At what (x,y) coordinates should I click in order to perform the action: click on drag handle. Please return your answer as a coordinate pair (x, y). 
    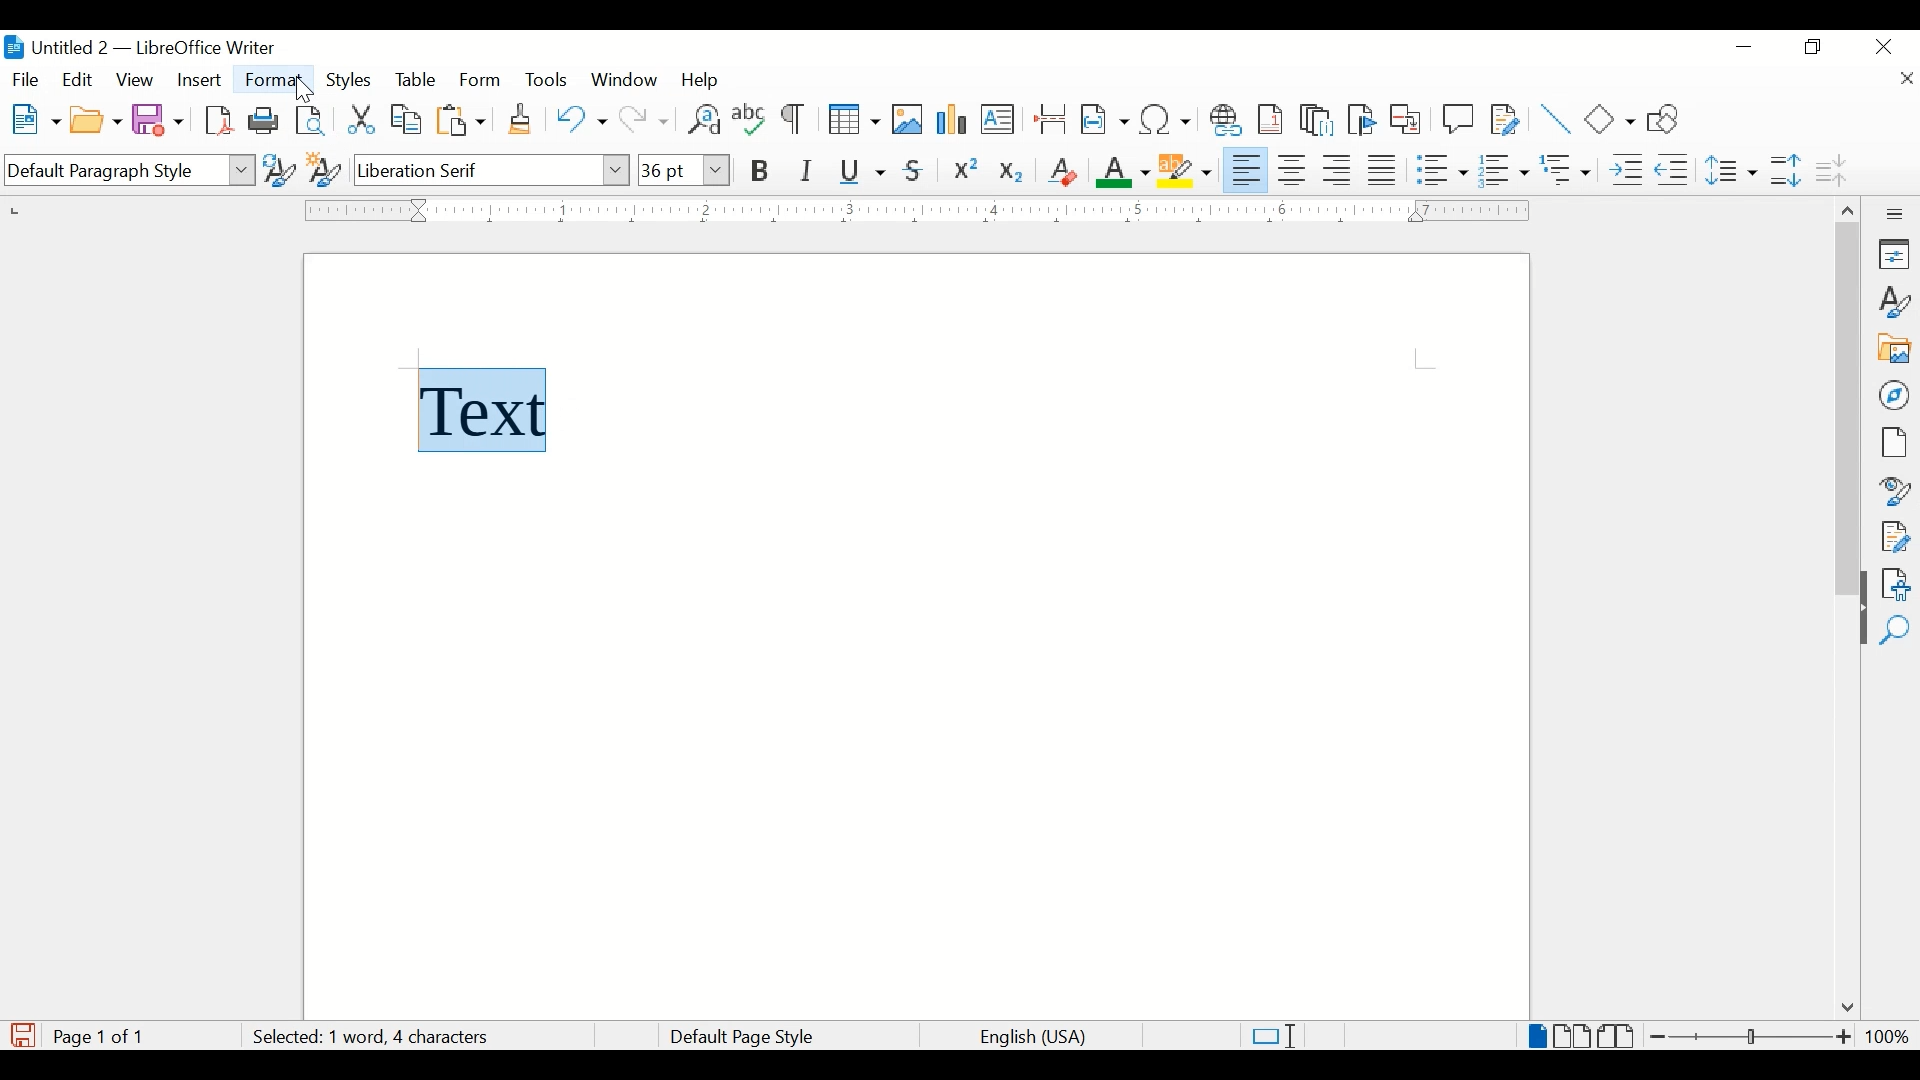
    Looking at the image, I should click on (1855, 627).